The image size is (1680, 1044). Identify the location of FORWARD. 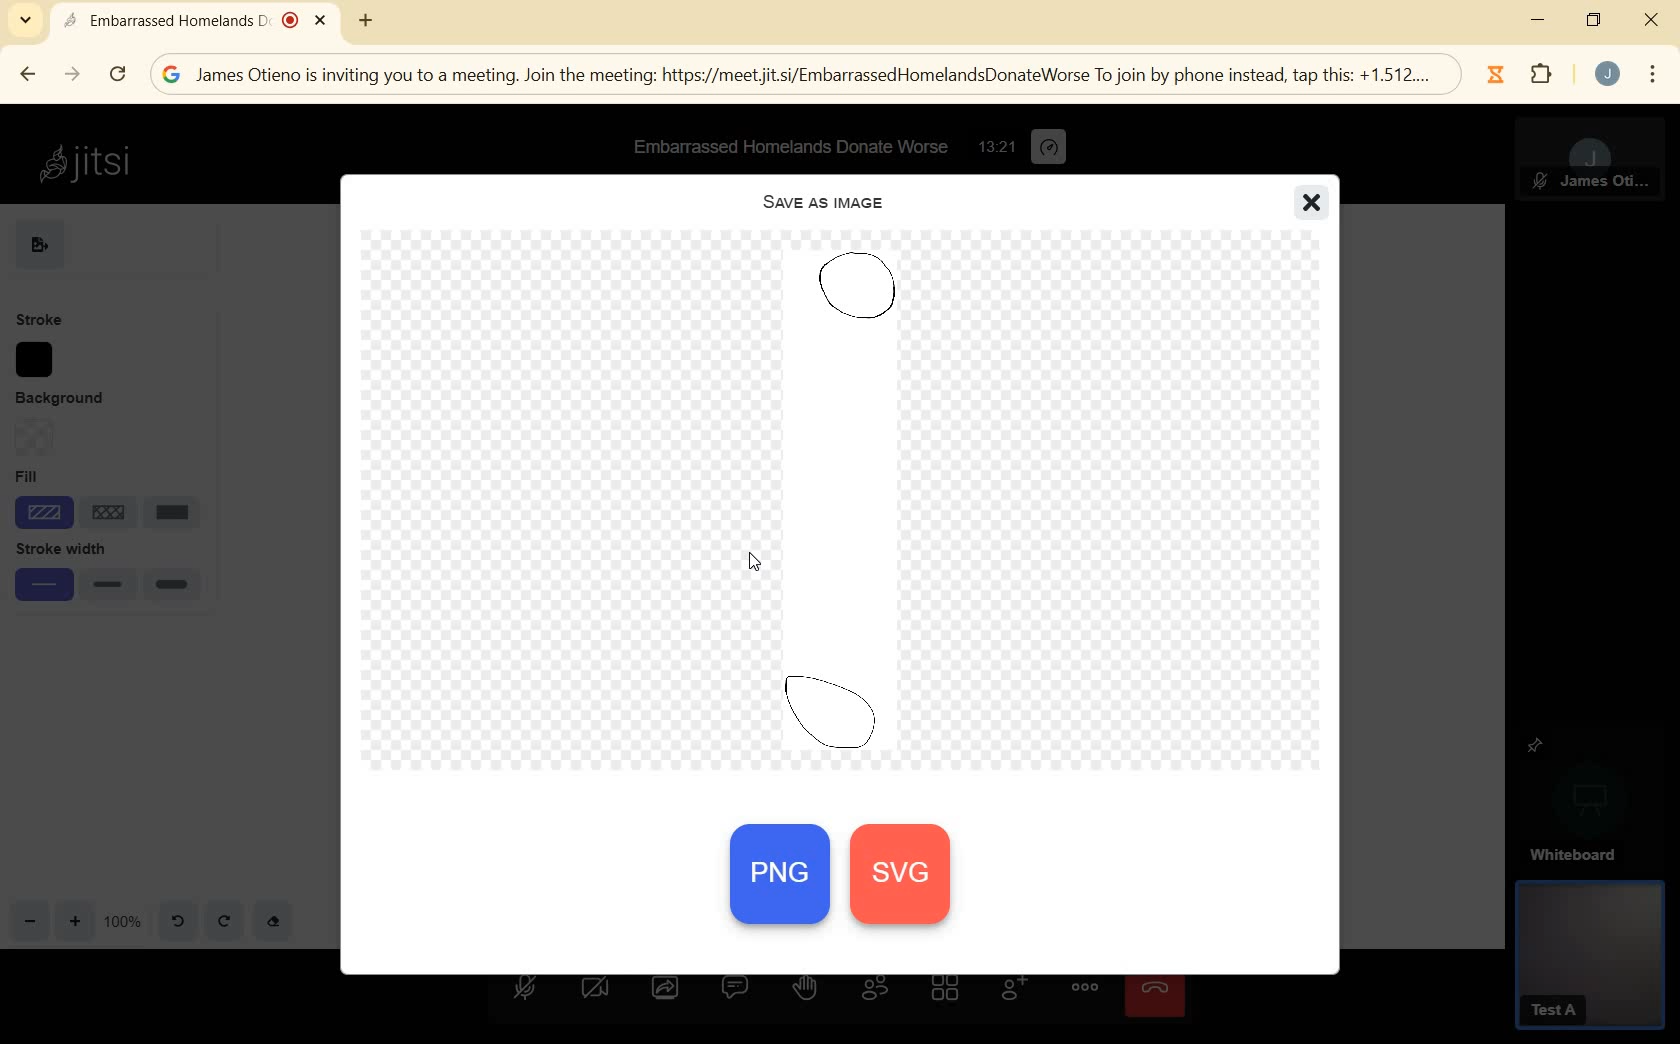
(73, 75).